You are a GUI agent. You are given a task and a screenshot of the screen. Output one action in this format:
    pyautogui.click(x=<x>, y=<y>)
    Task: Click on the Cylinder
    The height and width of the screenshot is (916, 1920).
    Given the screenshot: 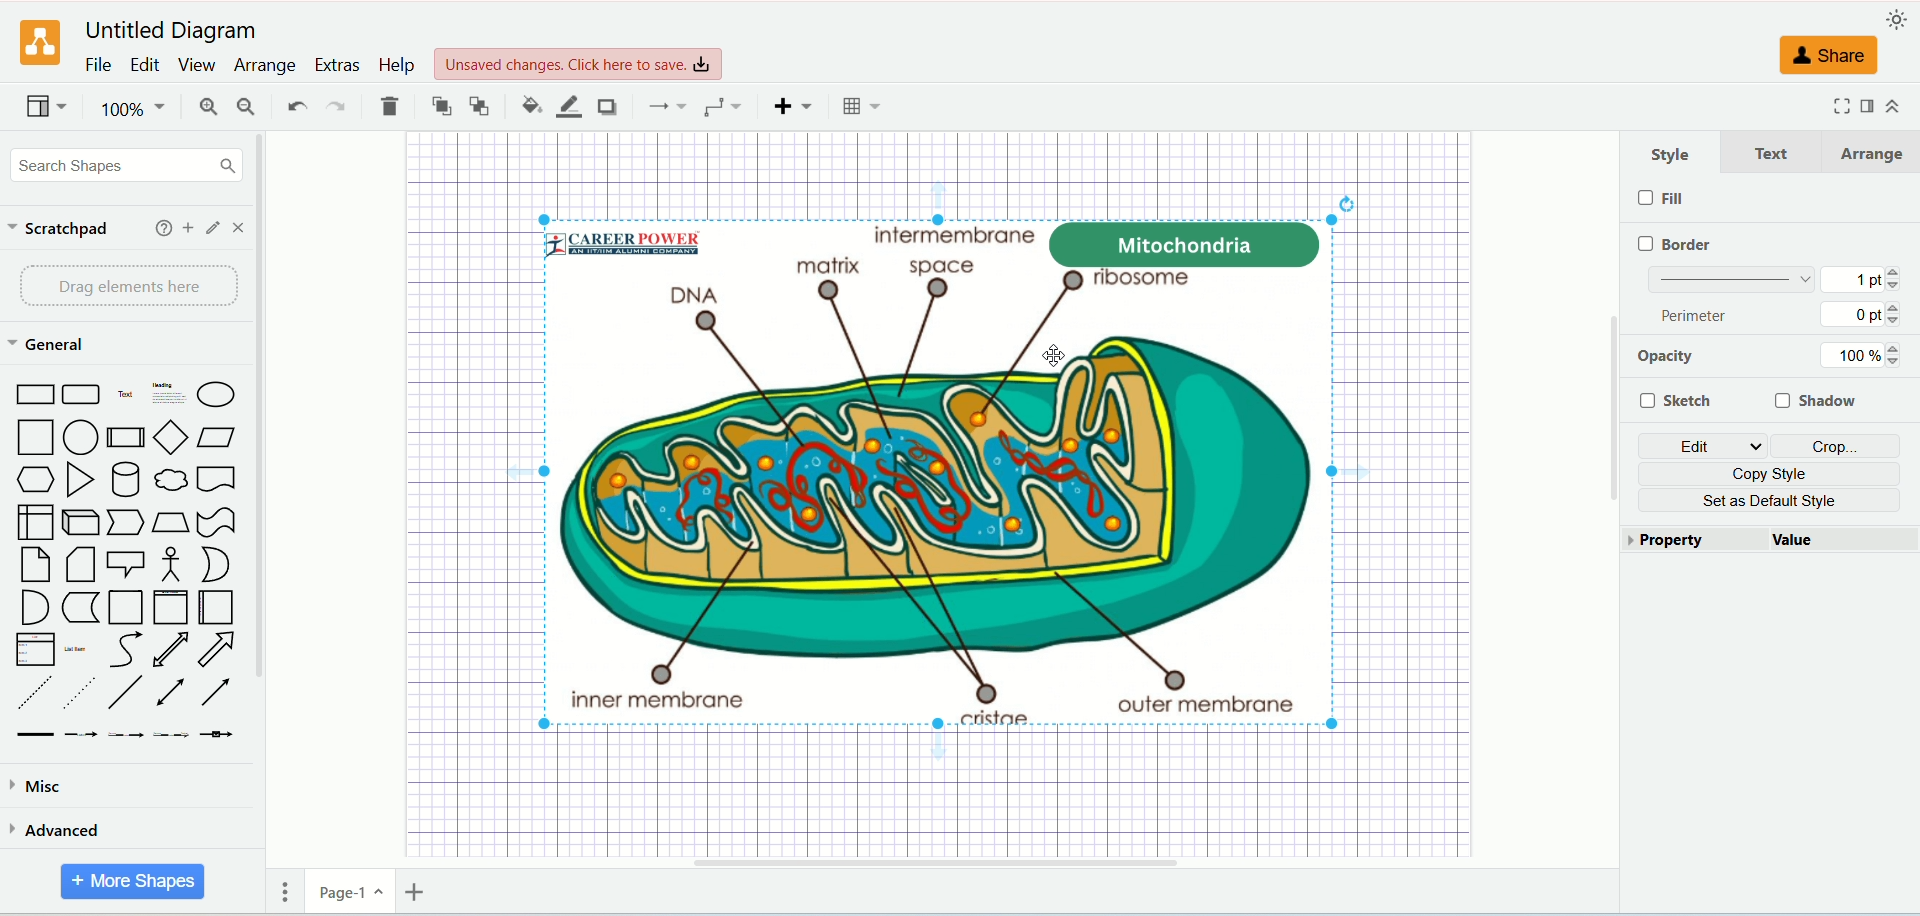 What is the action you would take?
    pyautogui.click(x=128, y=482)
    